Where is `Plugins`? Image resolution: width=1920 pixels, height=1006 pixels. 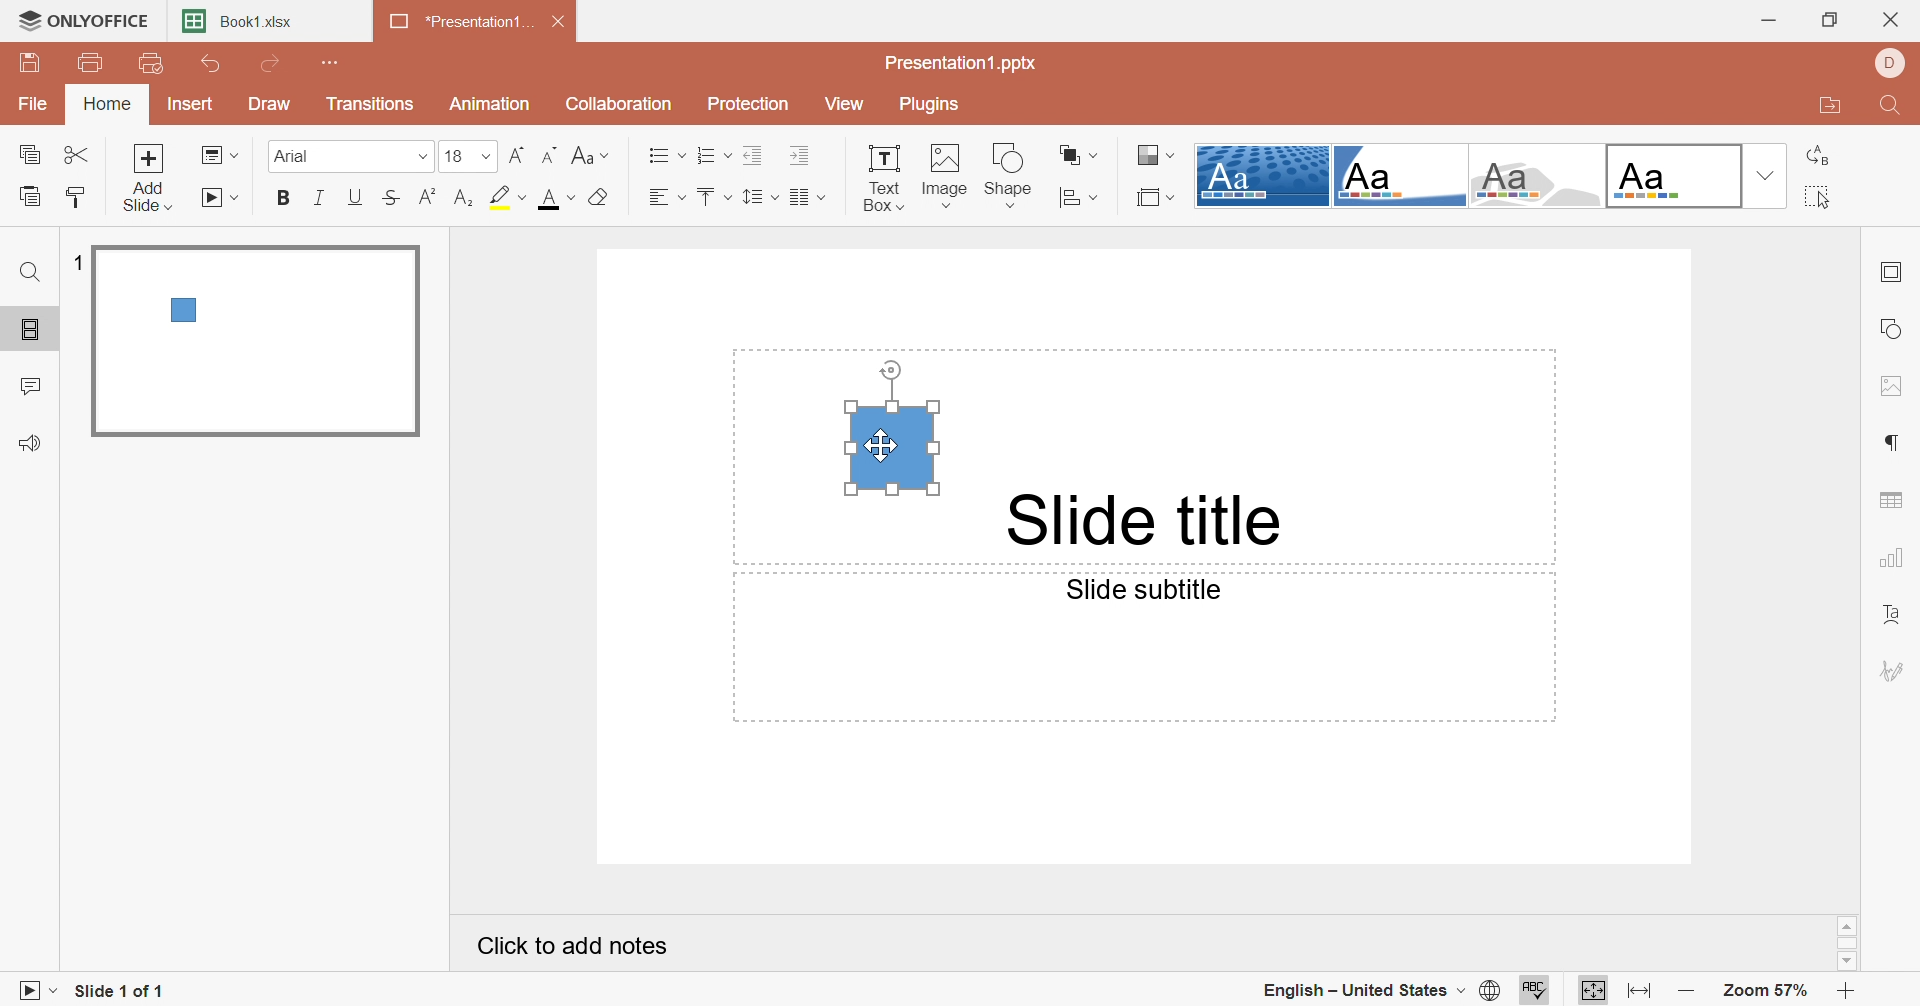
Plugins is located at coordinates (932, 105).